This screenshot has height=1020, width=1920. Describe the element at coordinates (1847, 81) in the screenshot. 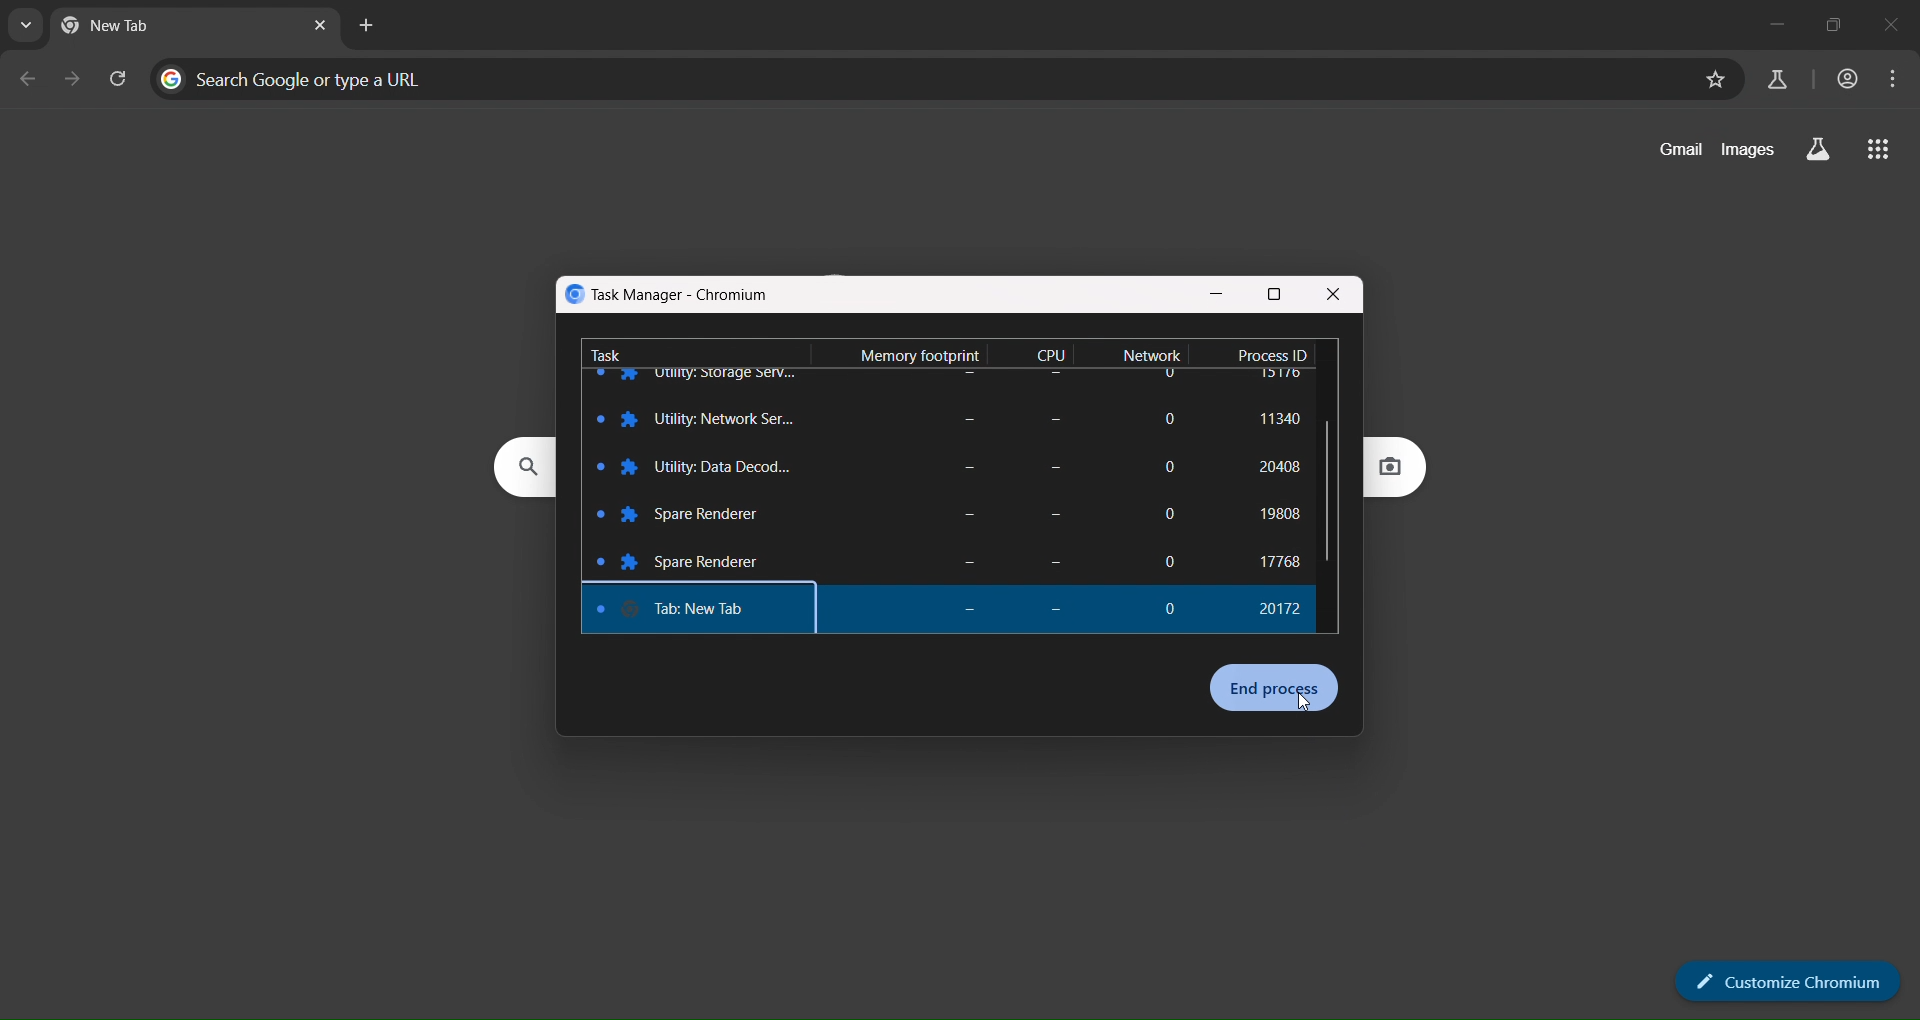

I see `account` at that location.